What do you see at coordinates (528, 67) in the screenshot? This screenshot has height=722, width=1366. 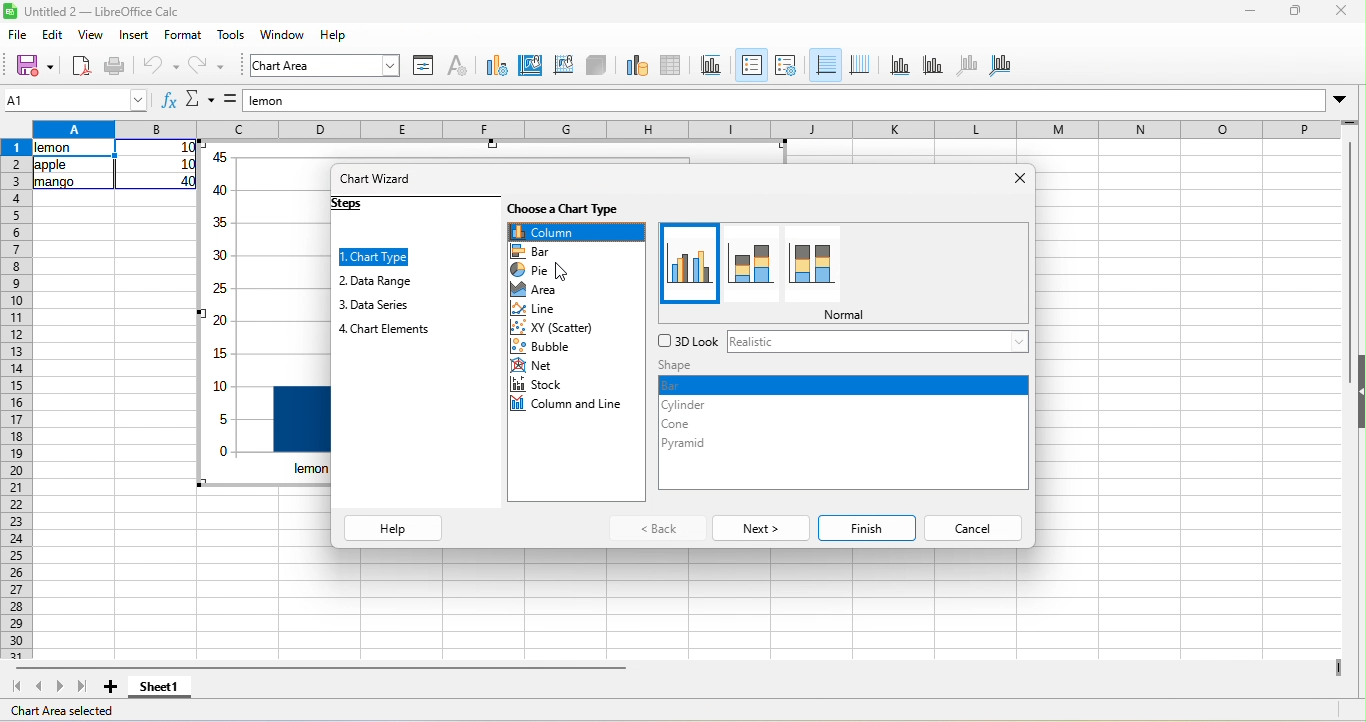 I see `chart area` at bounding box center [528, 67].